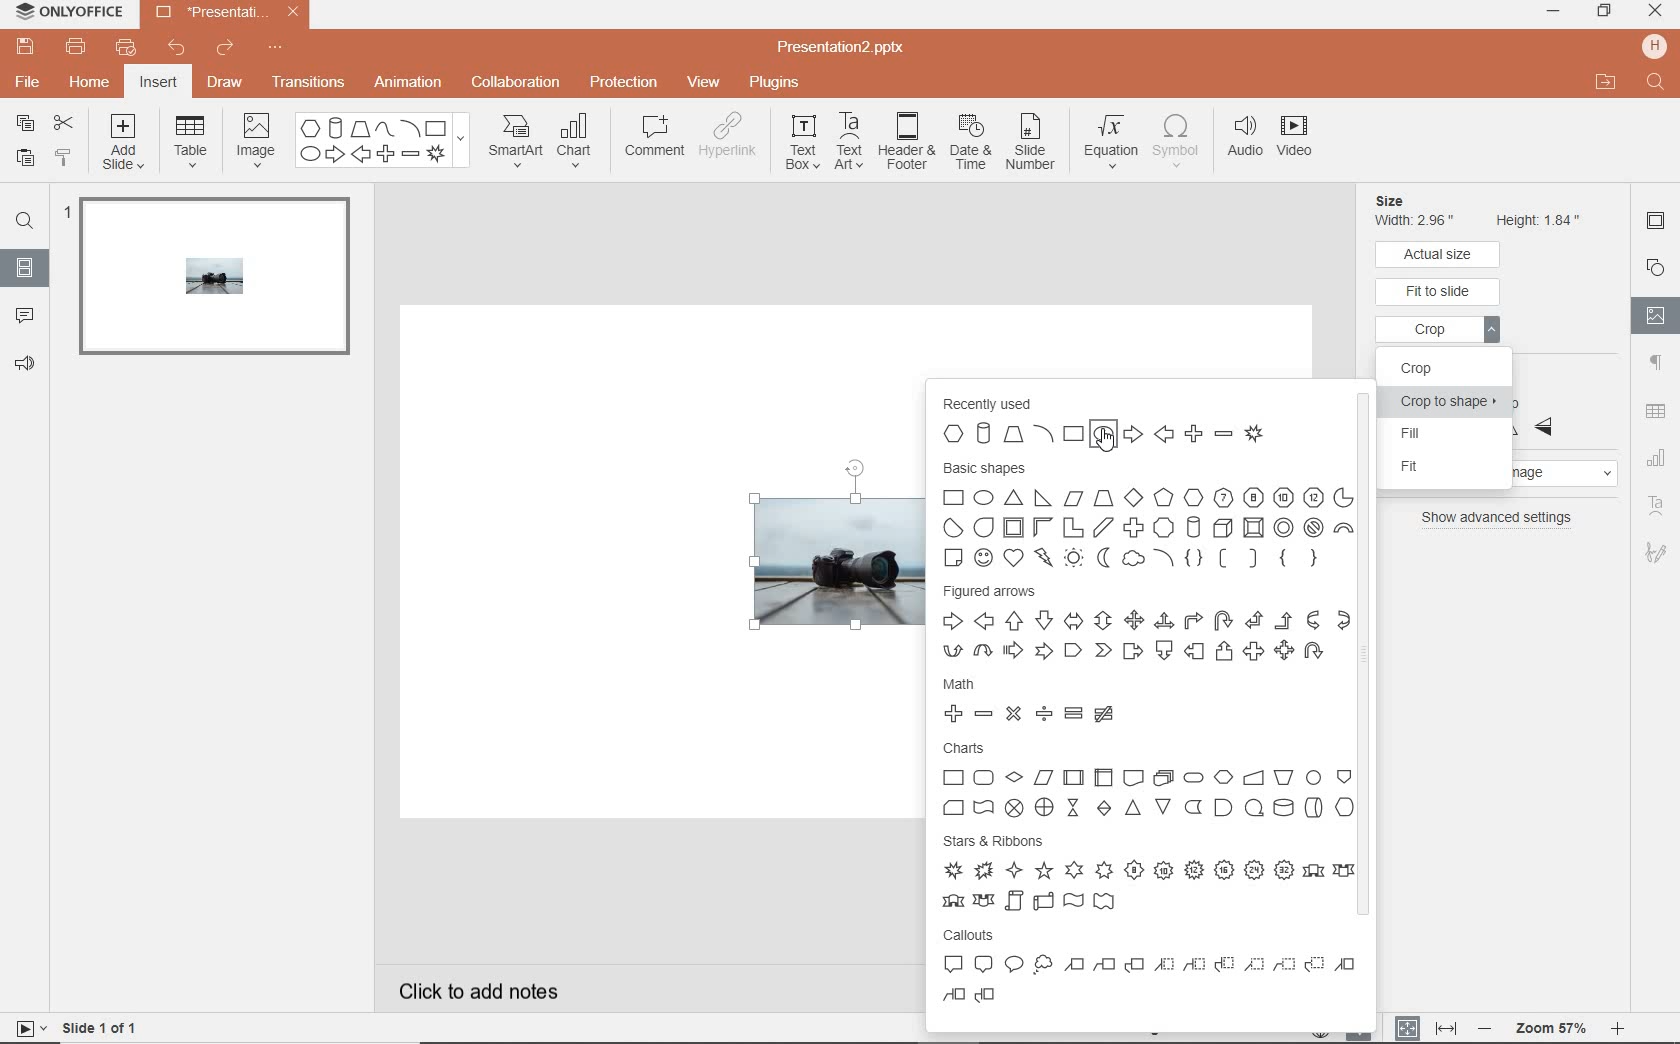 The height and width of the screenshot is (1044, 1680). I want to click on hyperlink, so click(734, 140).